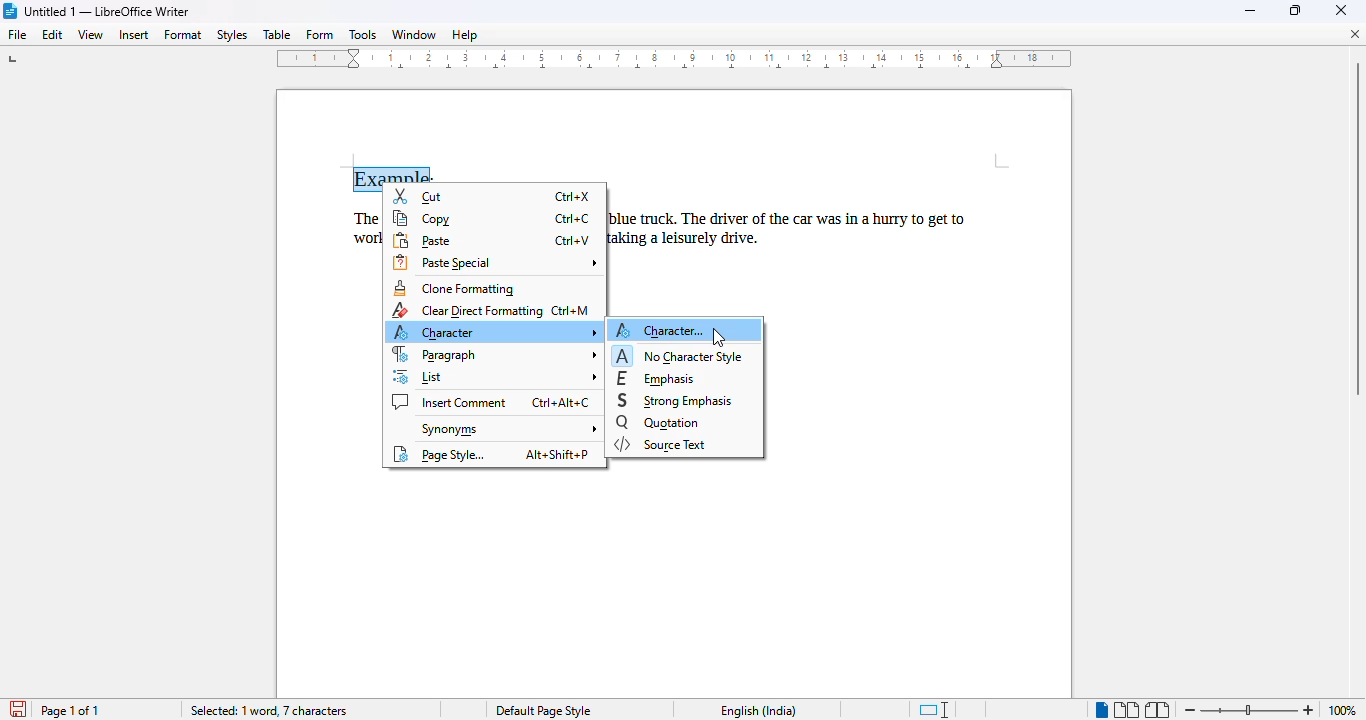  Describe the element at coordinates (660, 443) in the screenshot. I see `source text` at that location.